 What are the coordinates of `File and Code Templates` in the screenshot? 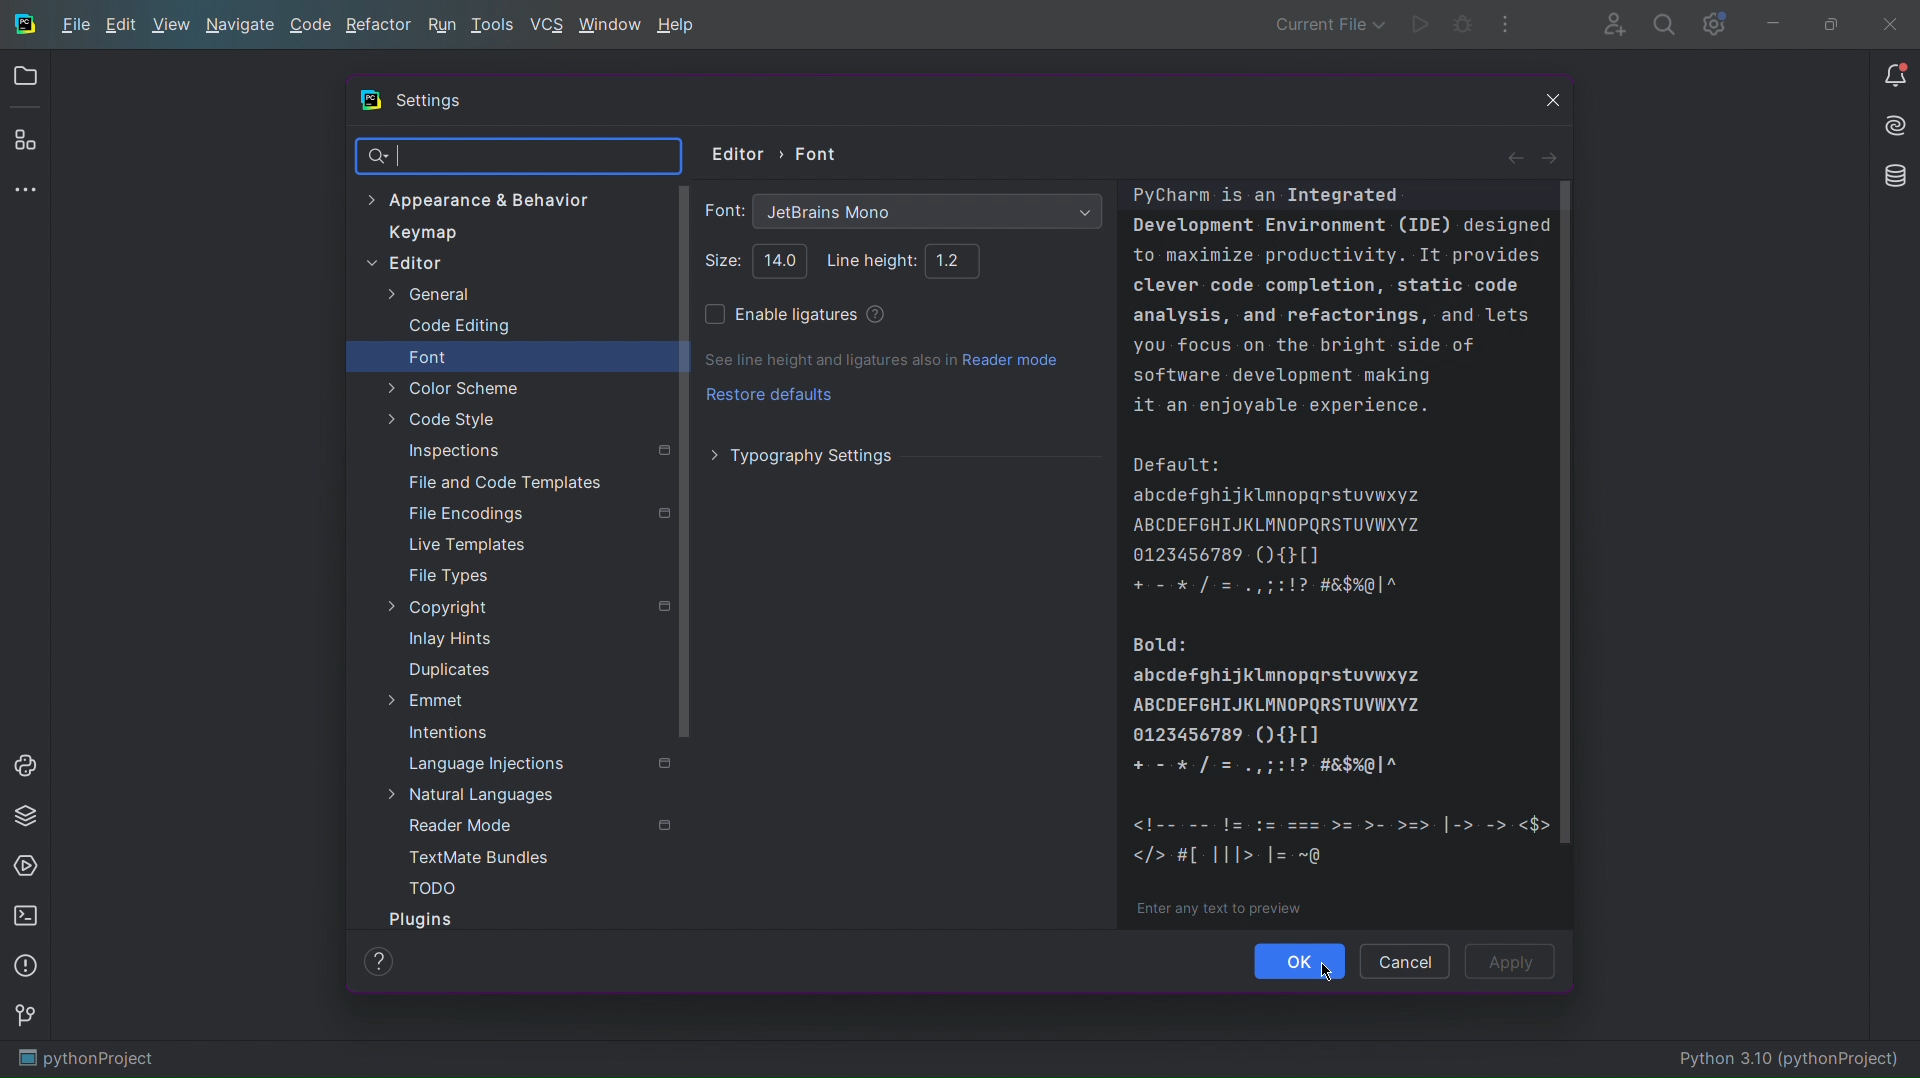 It's located at (504, 480).